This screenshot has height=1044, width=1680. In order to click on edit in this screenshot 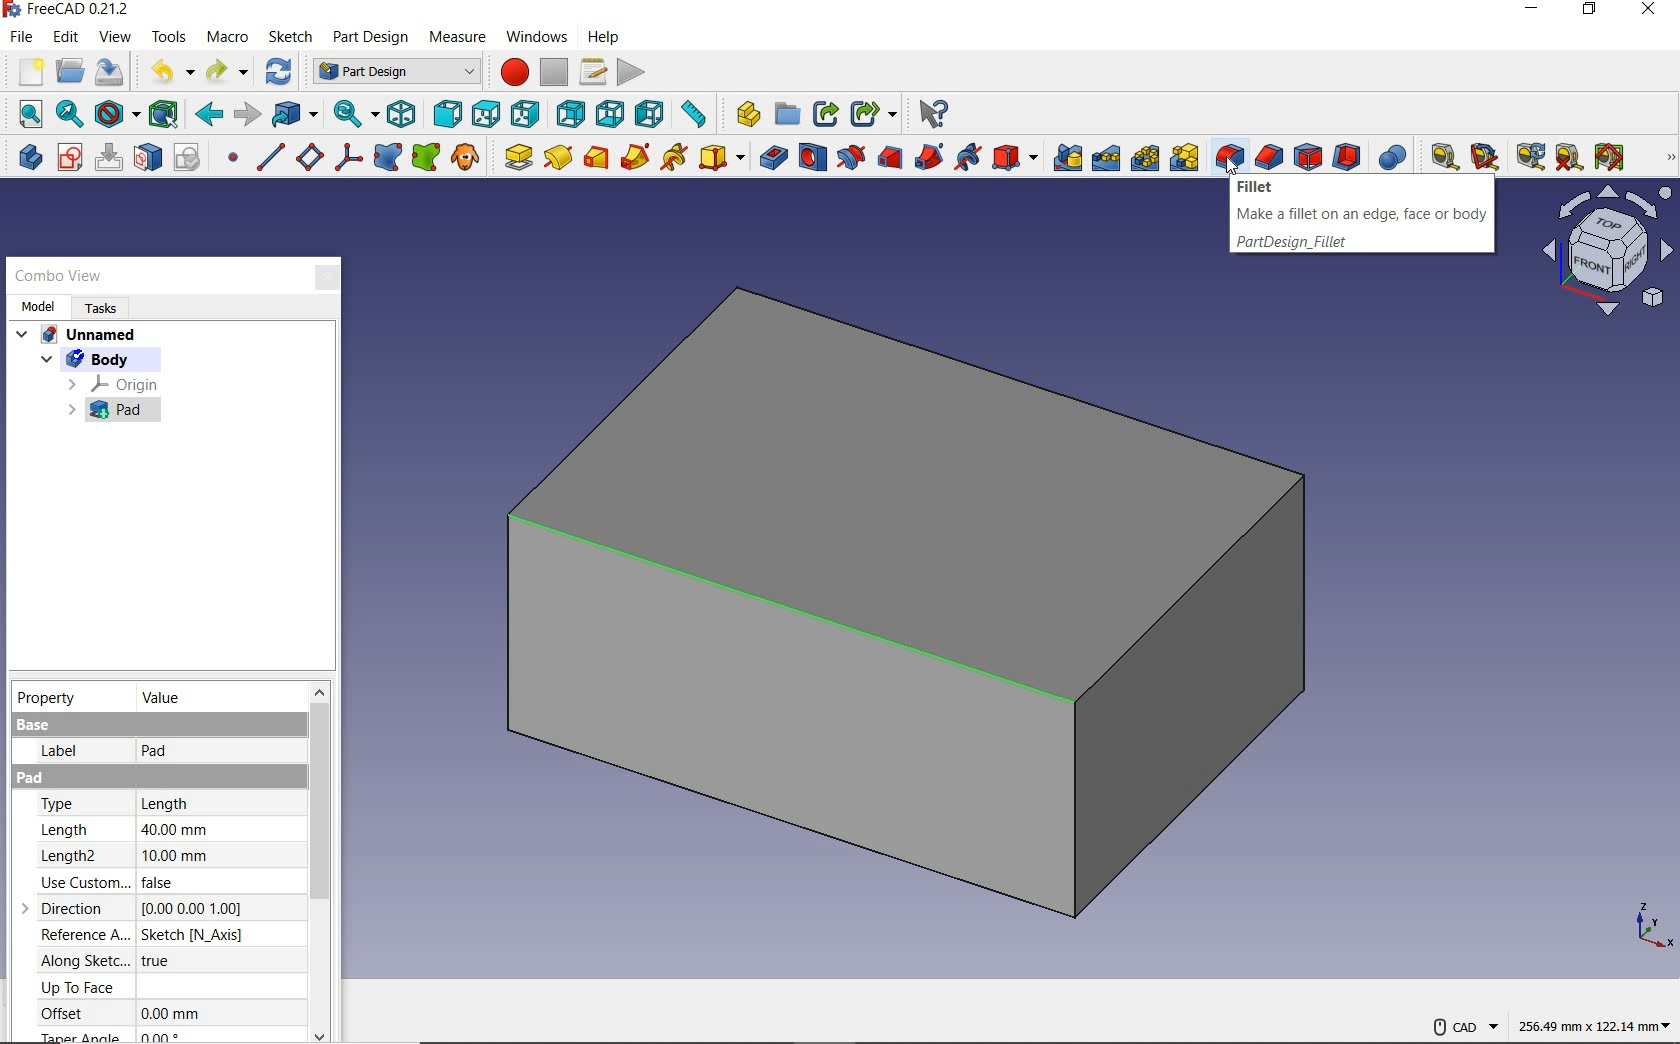, I will do `click(66, 38)`.